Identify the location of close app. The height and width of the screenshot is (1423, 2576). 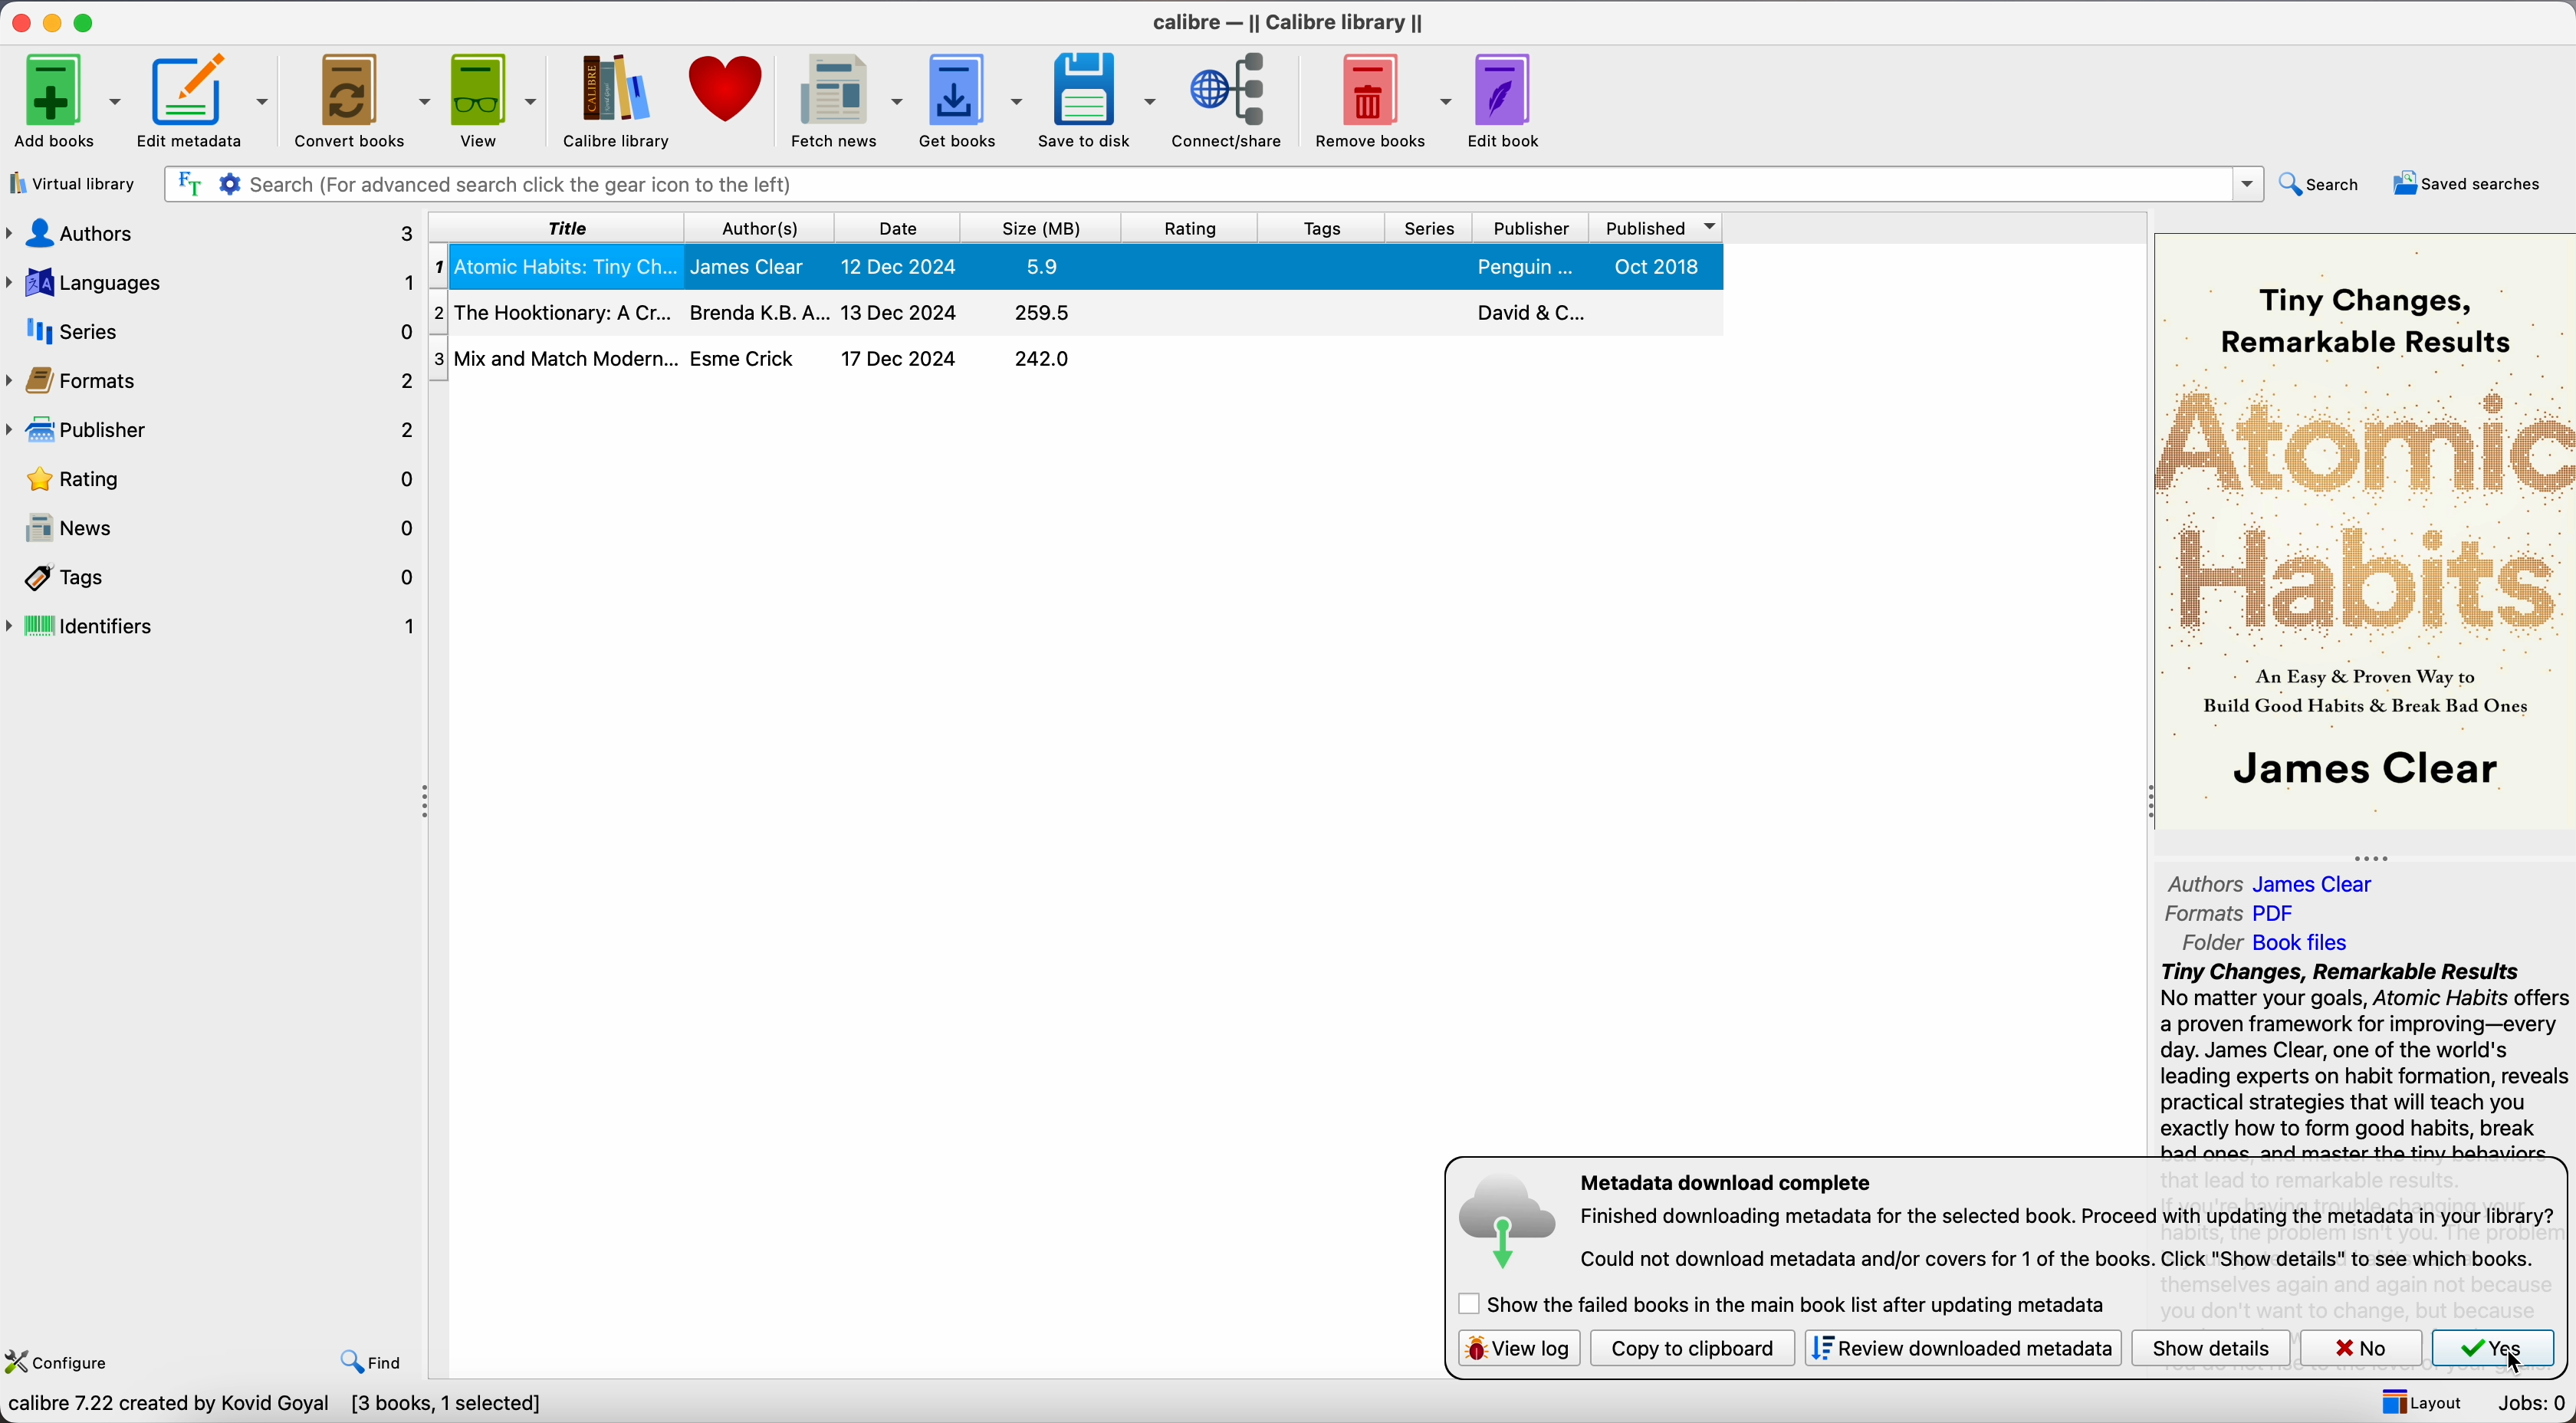
(21, 23).